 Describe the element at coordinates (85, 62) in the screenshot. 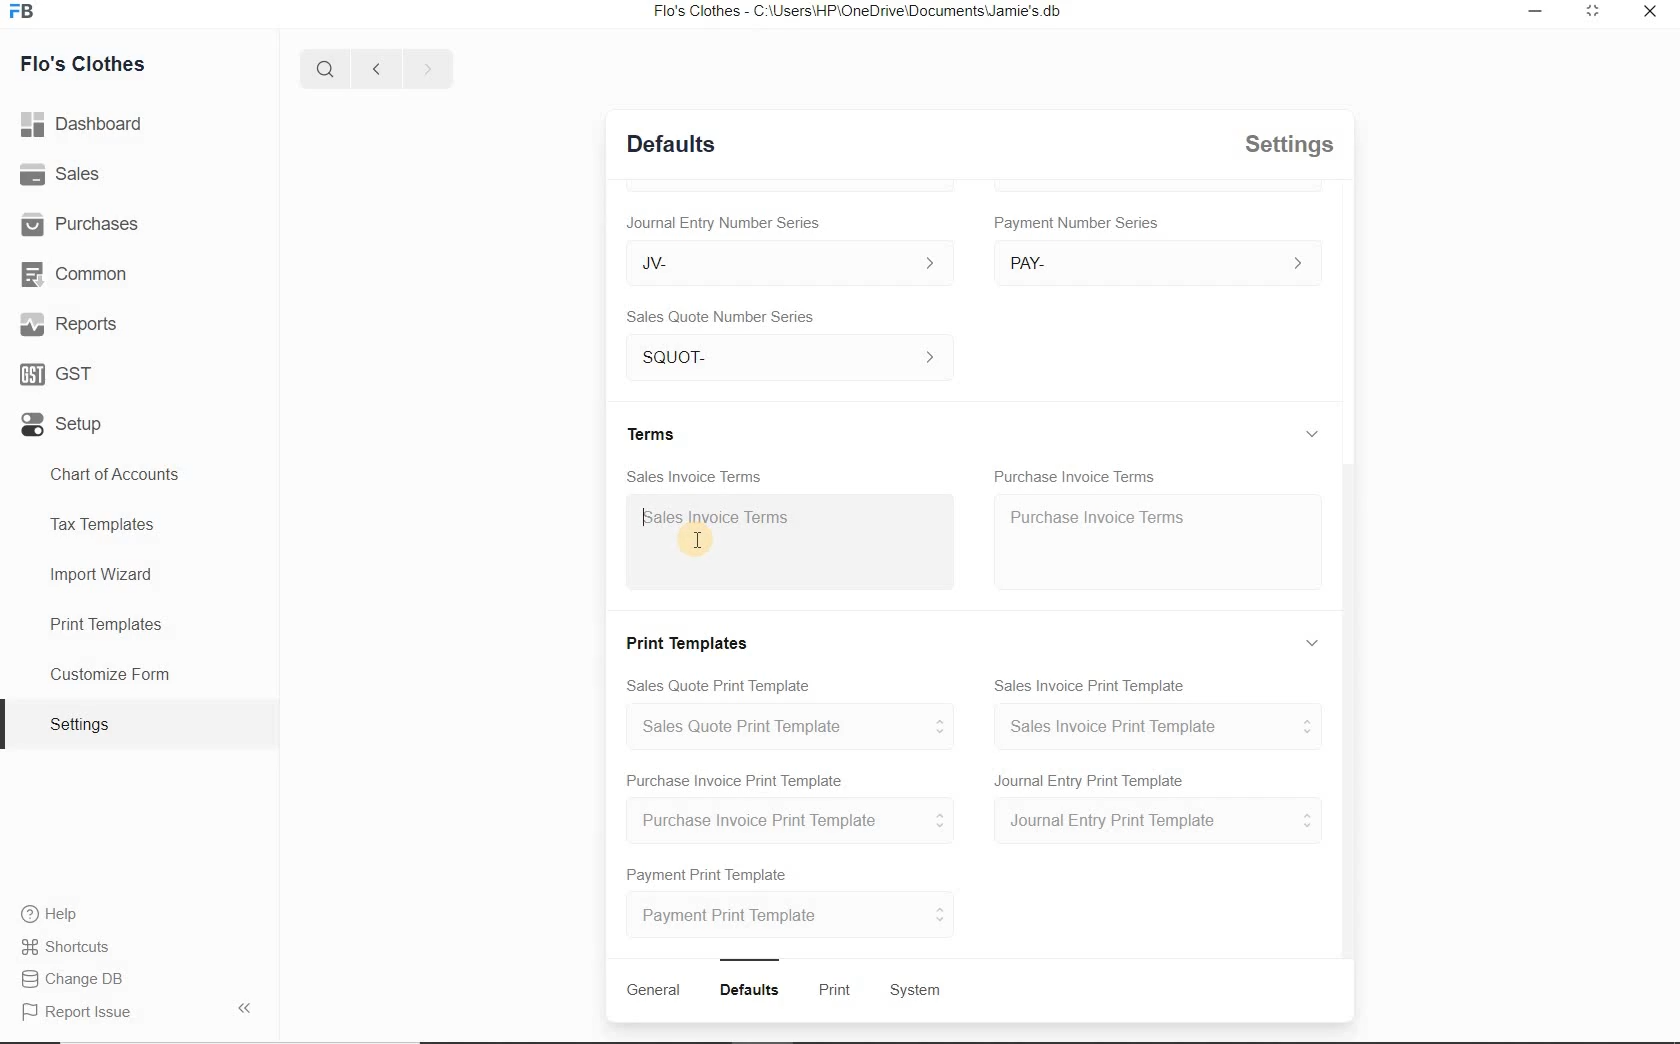

I see `Flo's Clothes` at that location.